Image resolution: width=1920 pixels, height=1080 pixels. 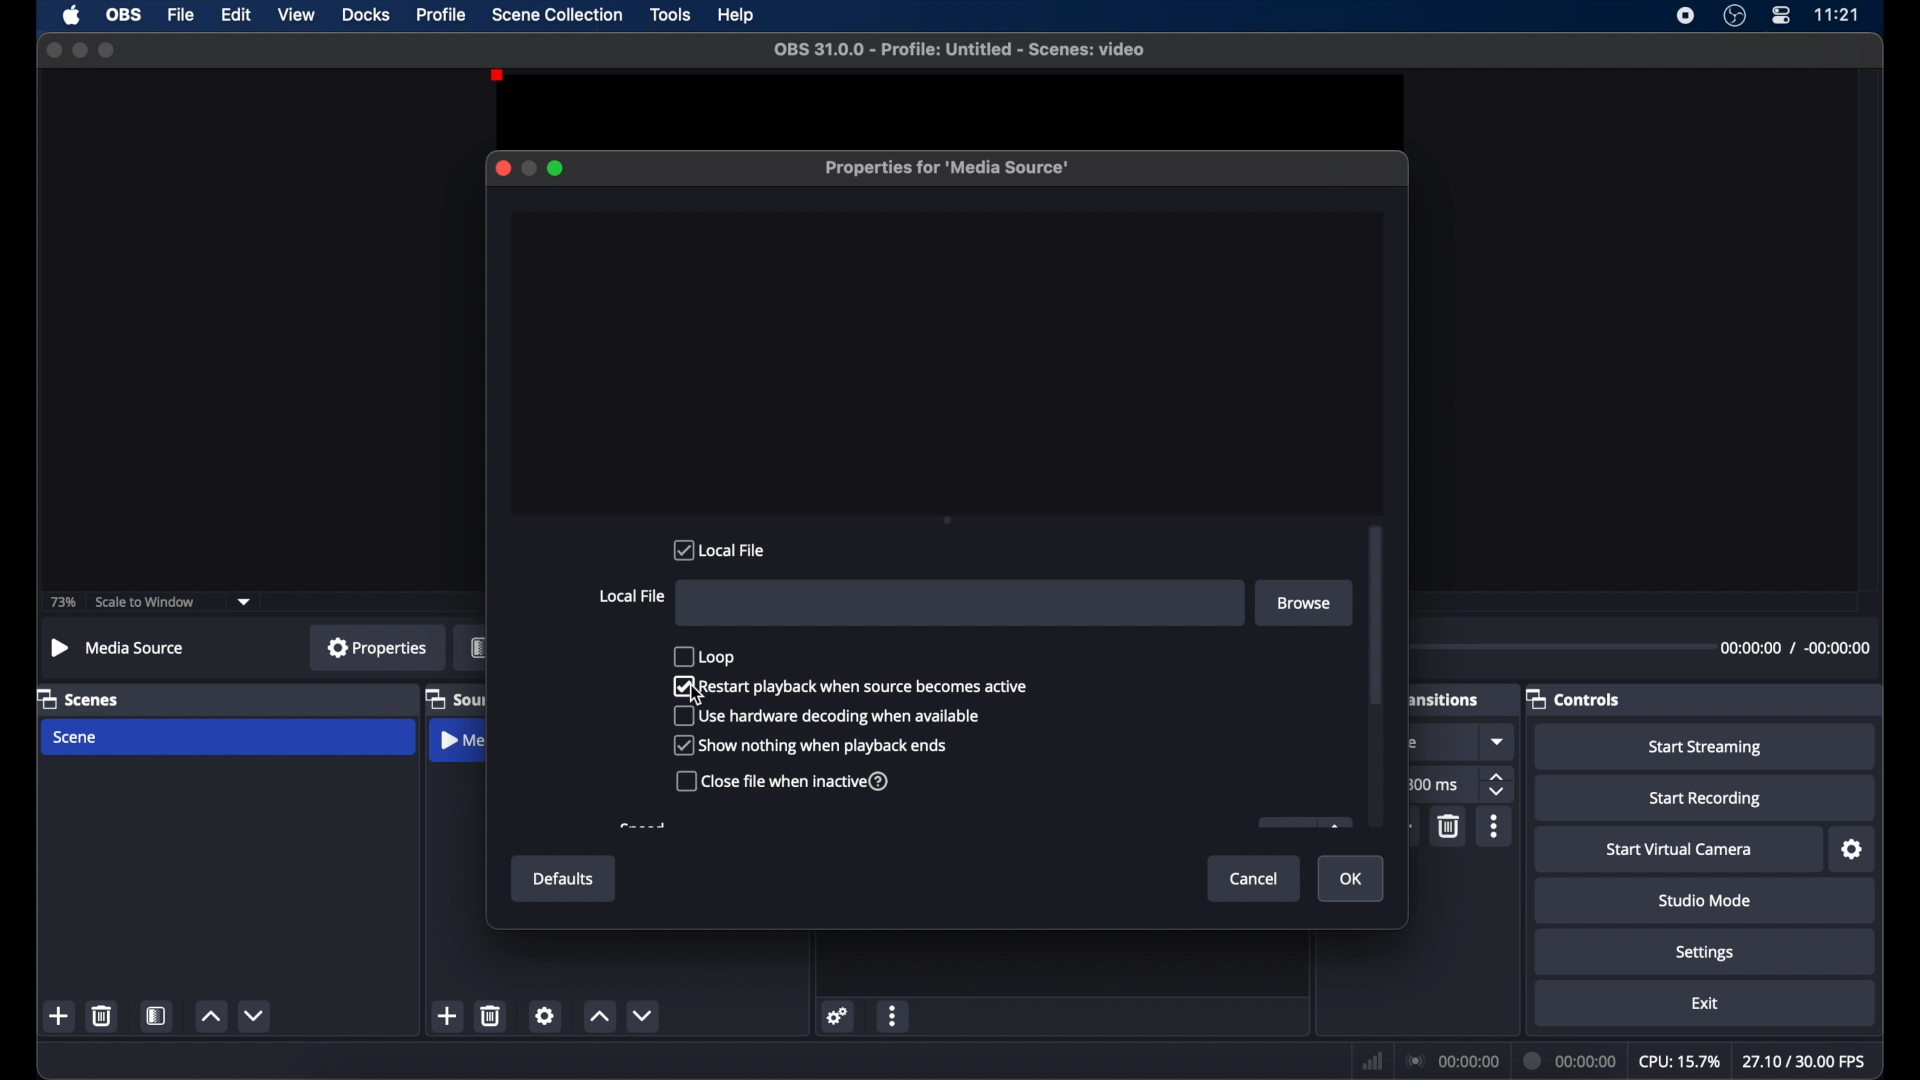 I want to click on close, so click(x=53, y=50).